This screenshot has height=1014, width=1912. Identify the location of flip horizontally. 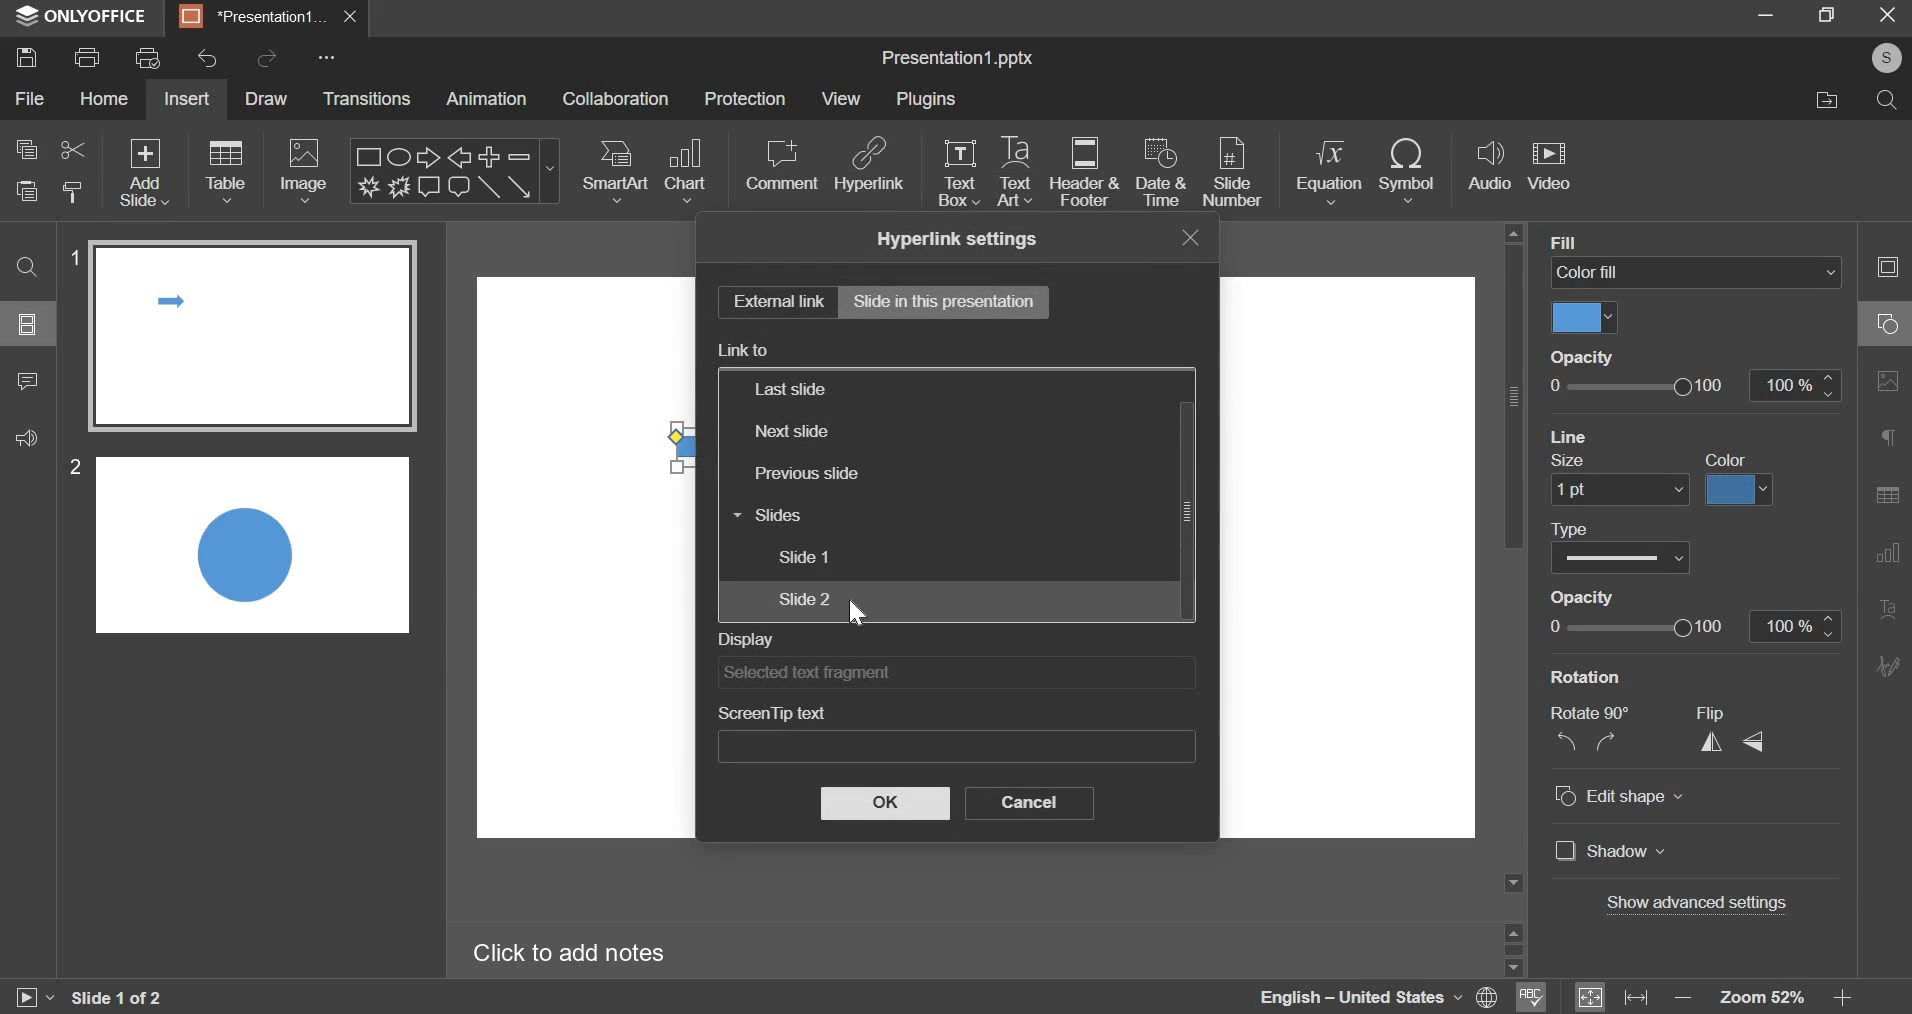
(1710, 742).